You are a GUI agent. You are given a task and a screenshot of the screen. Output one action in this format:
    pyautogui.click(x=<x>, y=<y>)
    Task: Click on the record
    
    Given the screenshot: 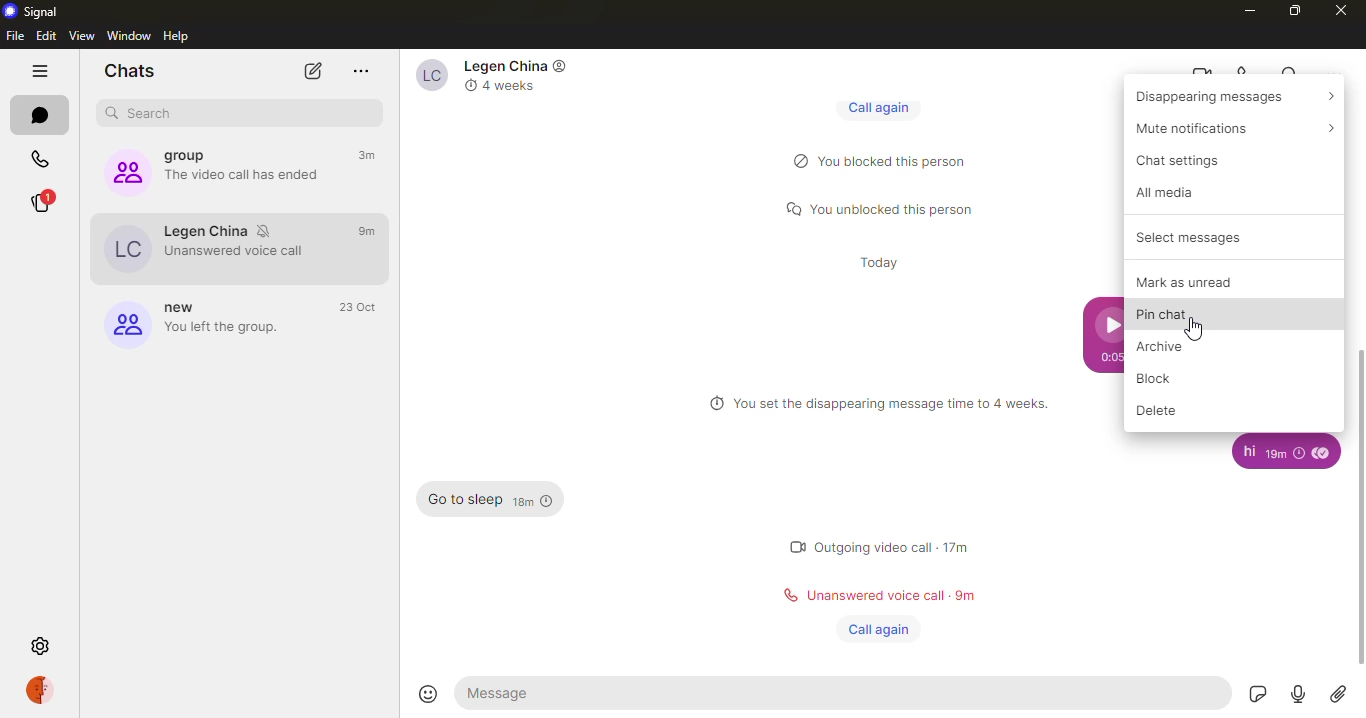 What is the action you would take?
    pyautogui.click(x=1295, y=695)
    